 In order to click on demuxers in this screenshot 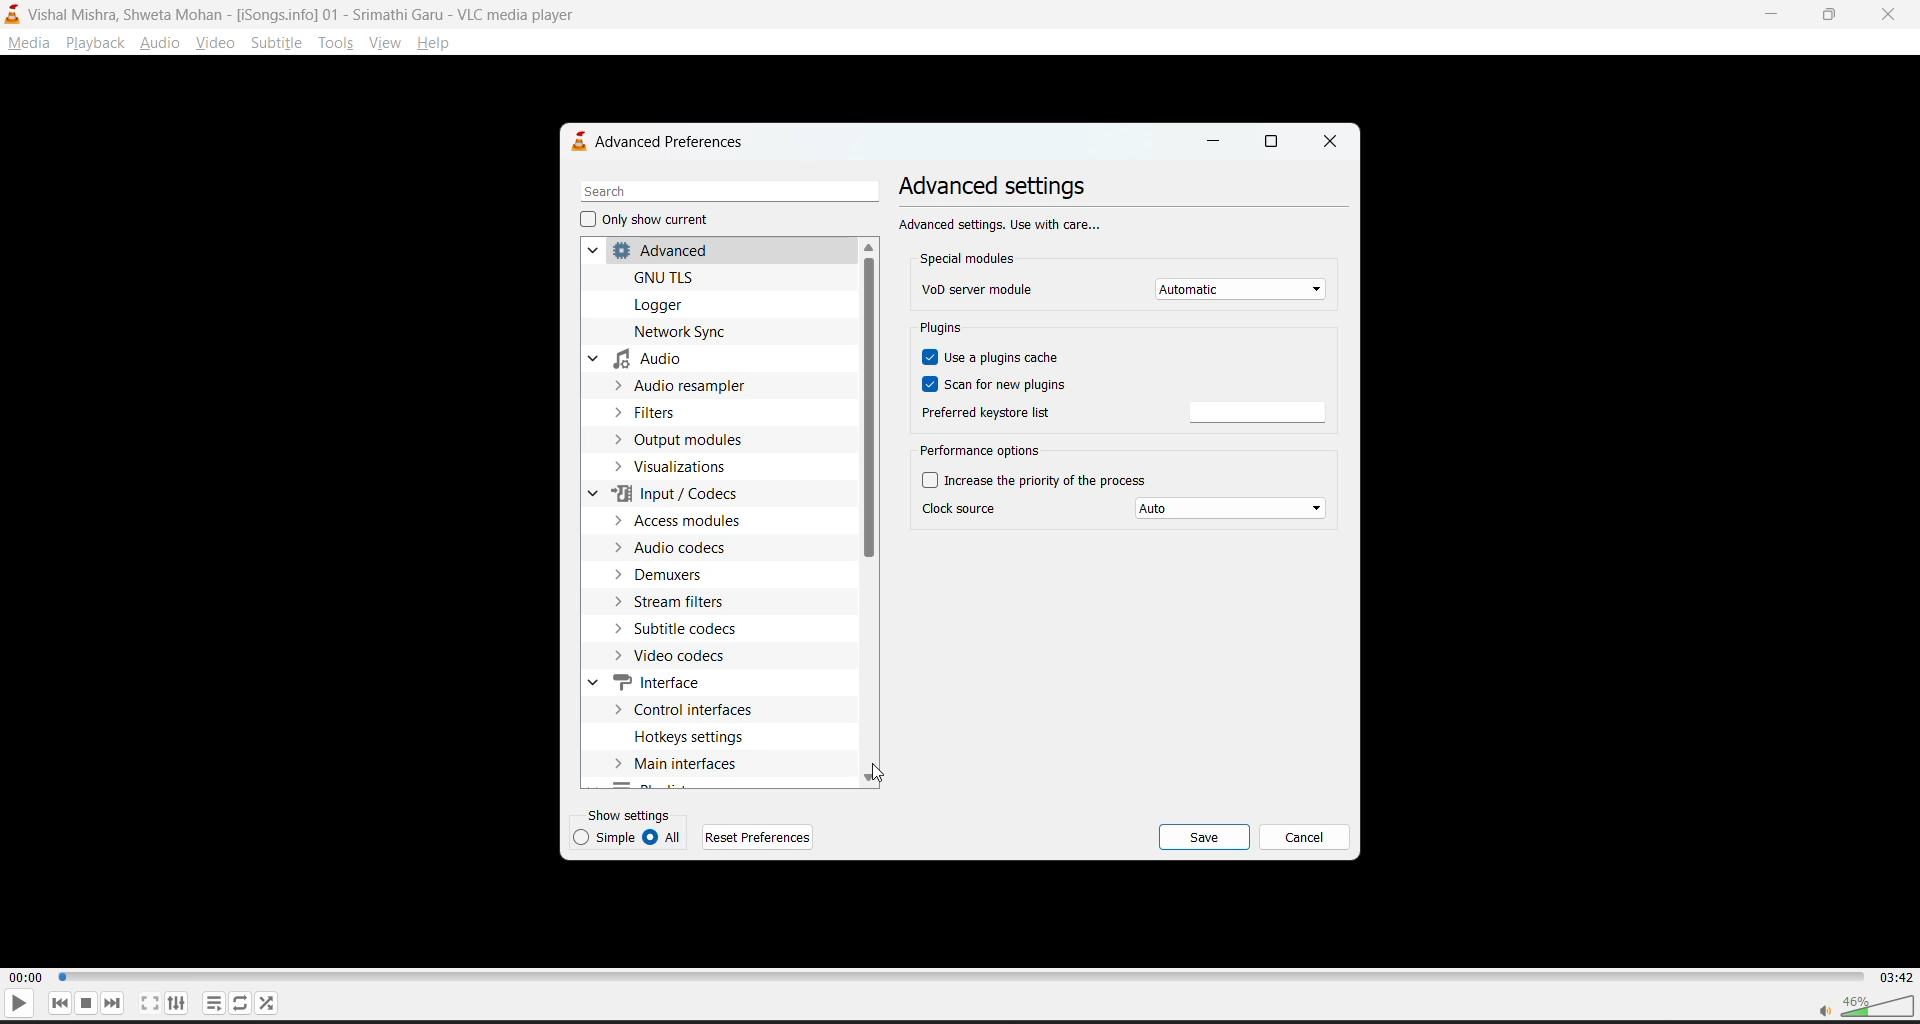, I will do `click(666, 577)`.